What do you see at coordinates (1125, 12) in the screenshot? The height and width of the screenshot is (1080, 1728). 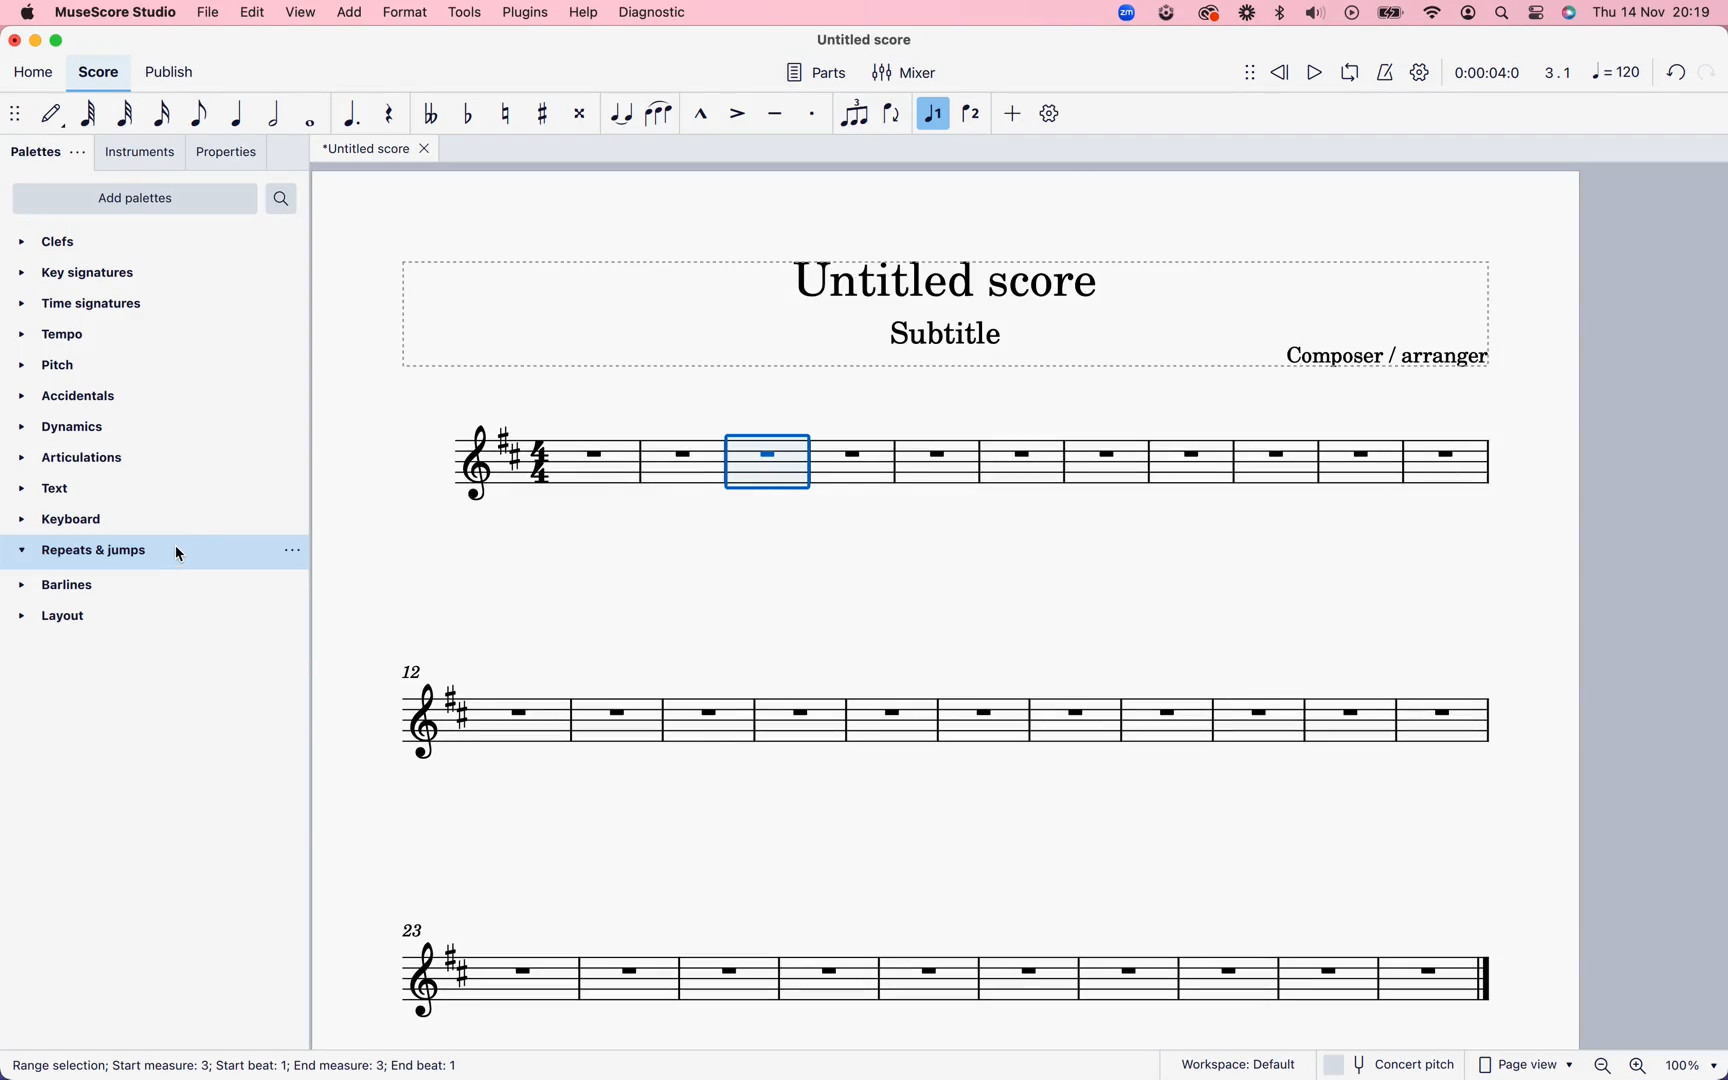 I see `zoom` at bounding box center [1125, 12].